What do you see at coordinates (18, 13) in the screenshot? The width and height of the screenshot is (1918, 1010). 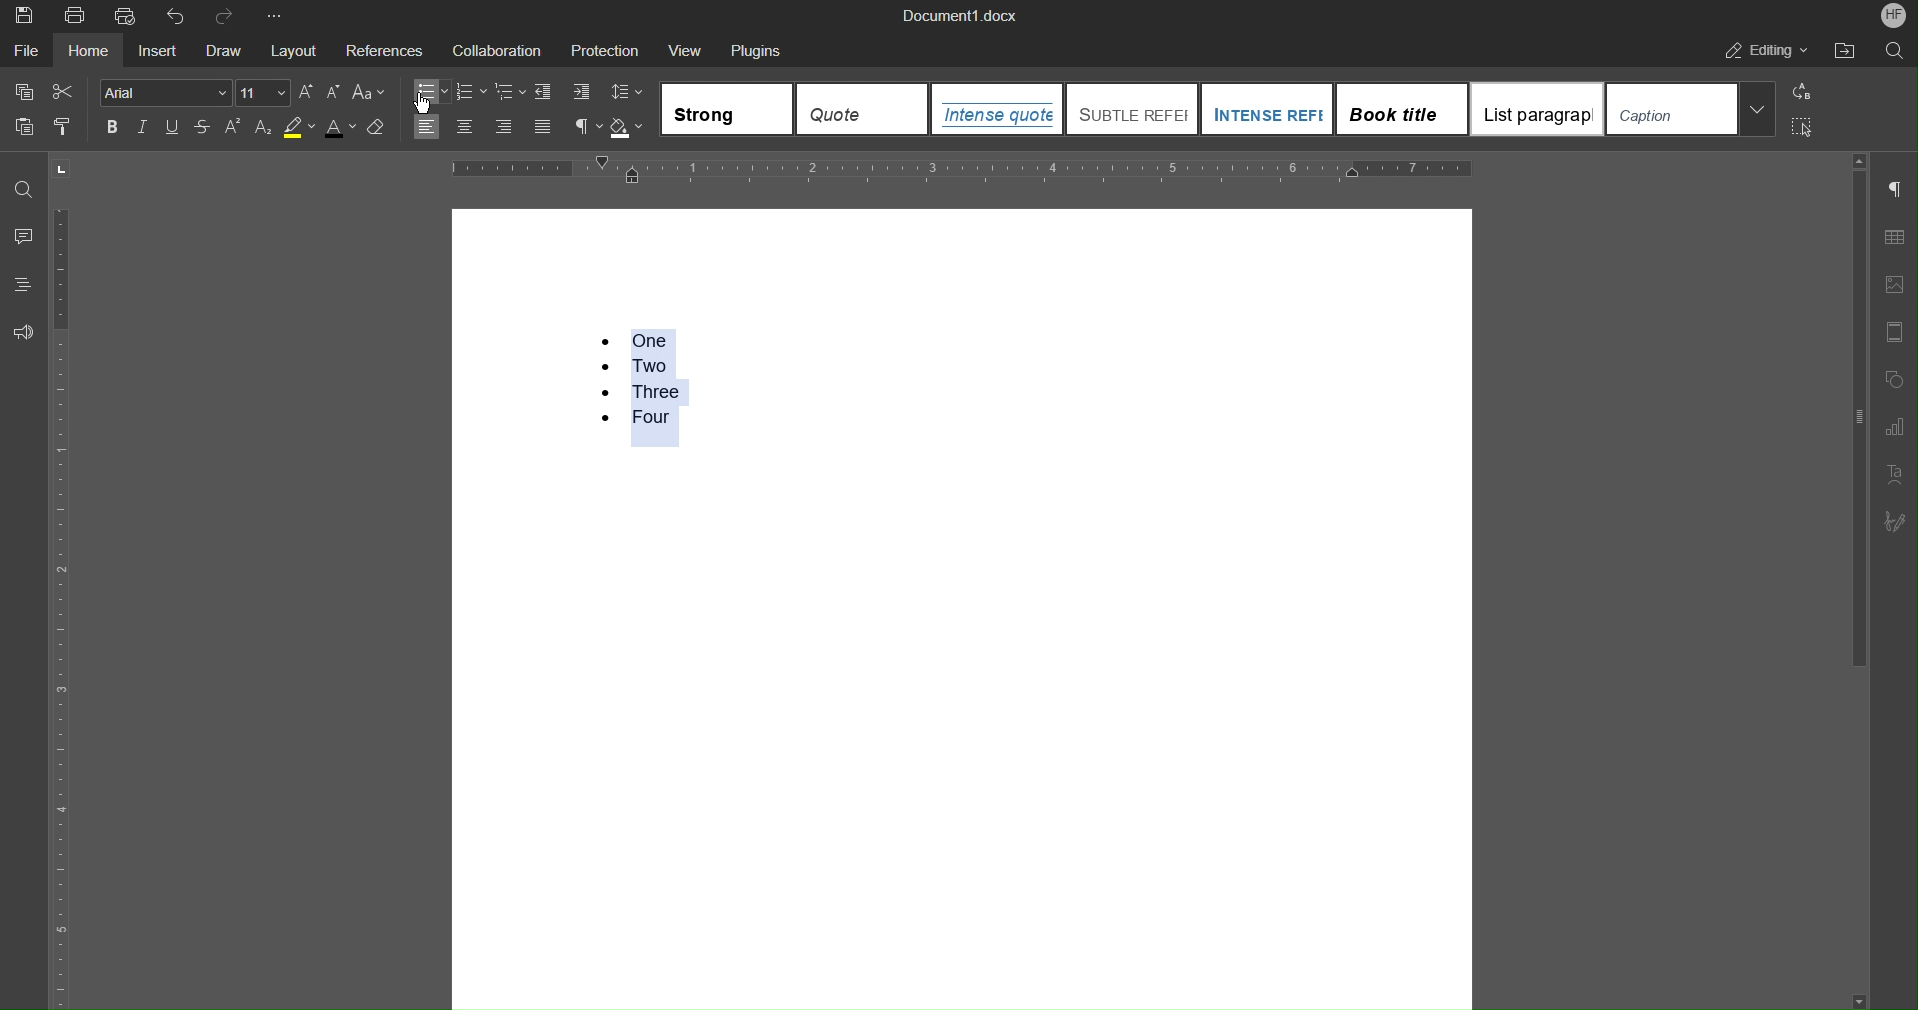 I see `Save` at bounding box center [18, 13].